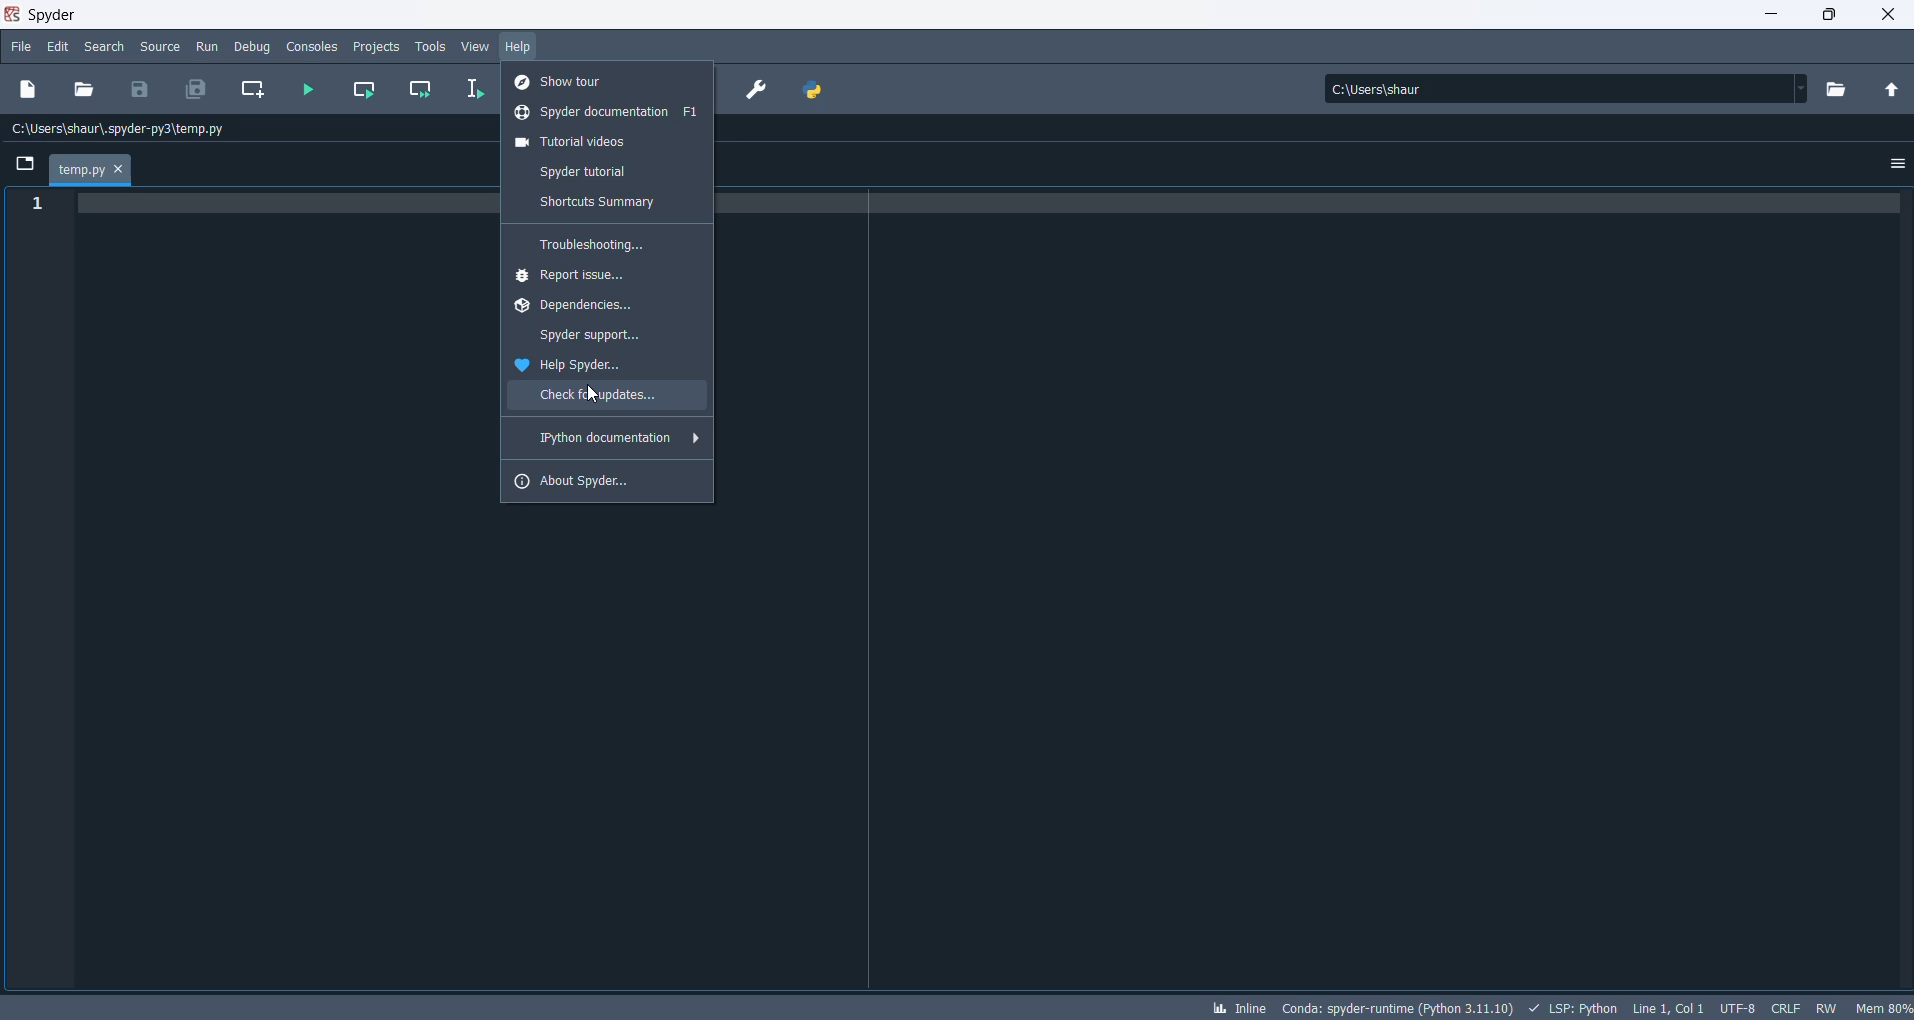 This screenshot has width=1914, height=1020. Describe the element at coordinates (26, 162) in the screenshot. I see `browse tabs` at that location.